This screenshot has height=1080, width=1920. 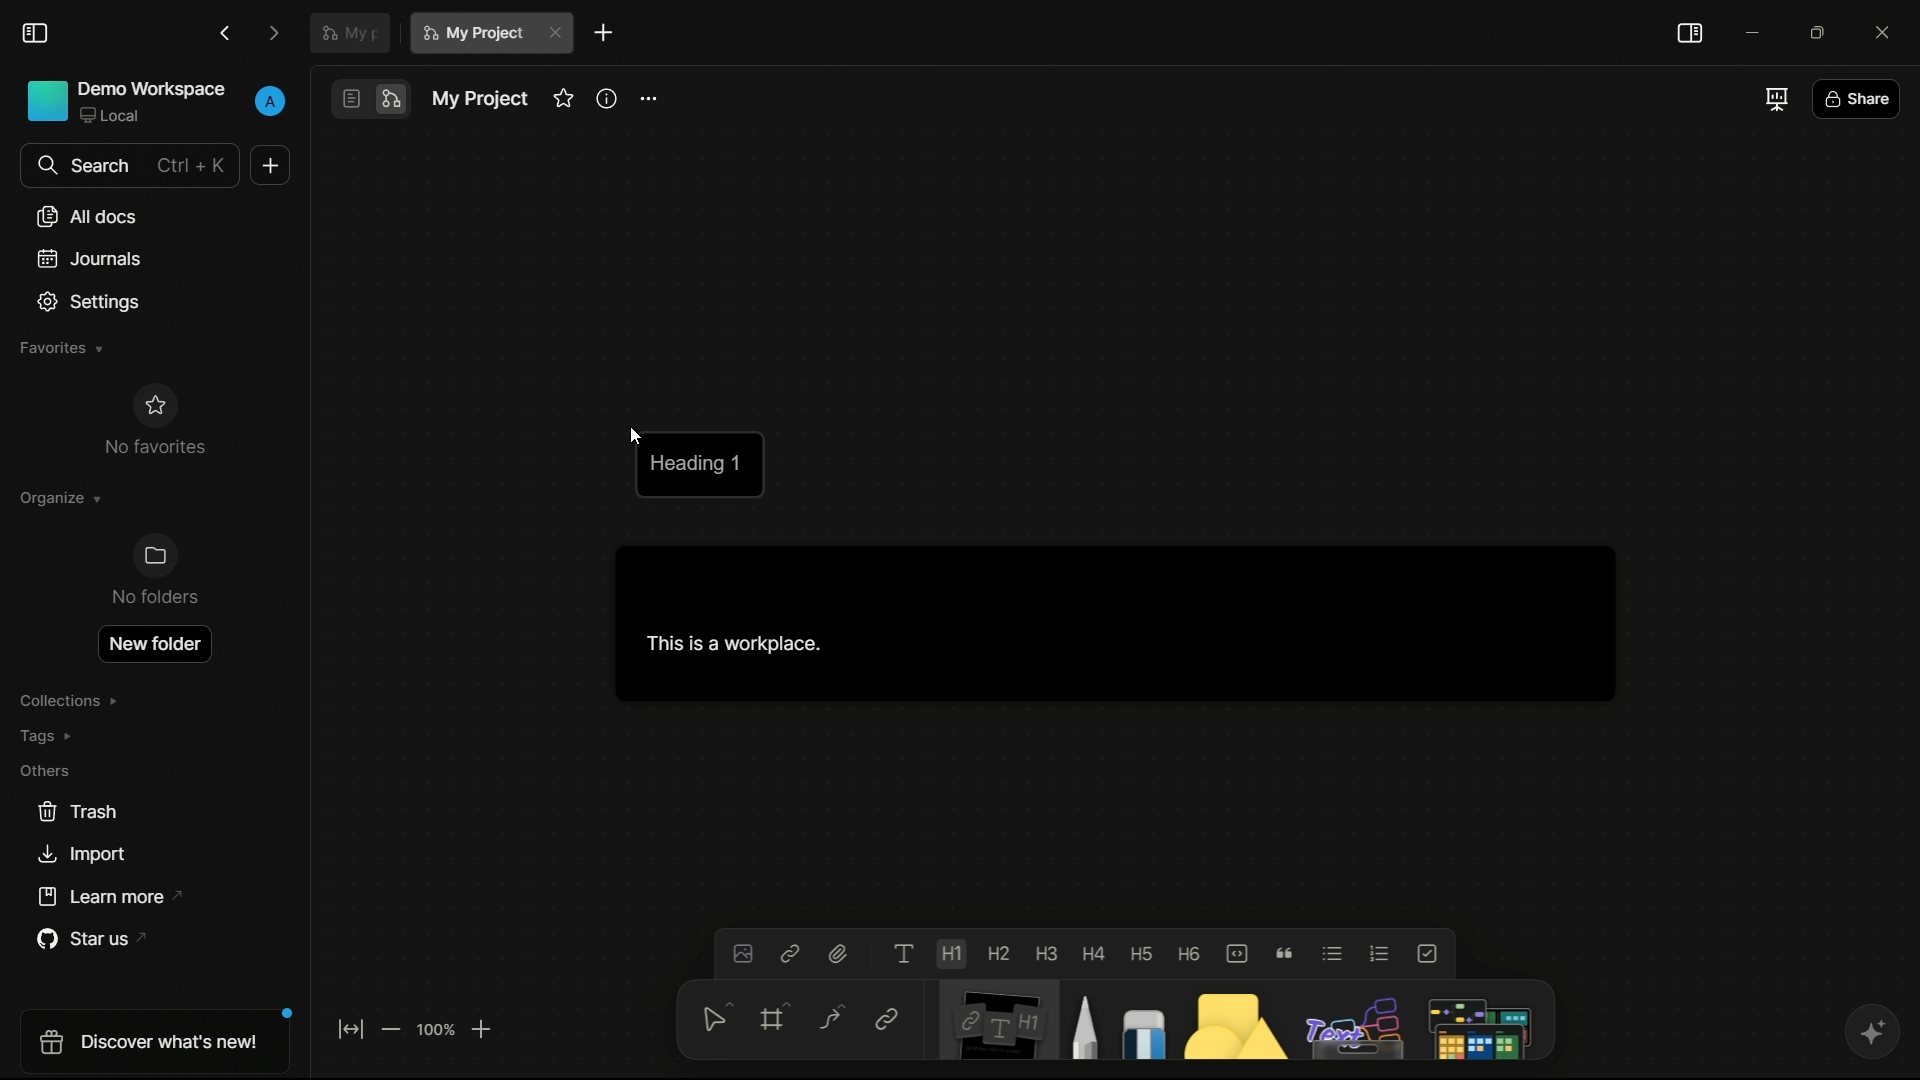 I want to click on new document, so click(x=604, y=32).